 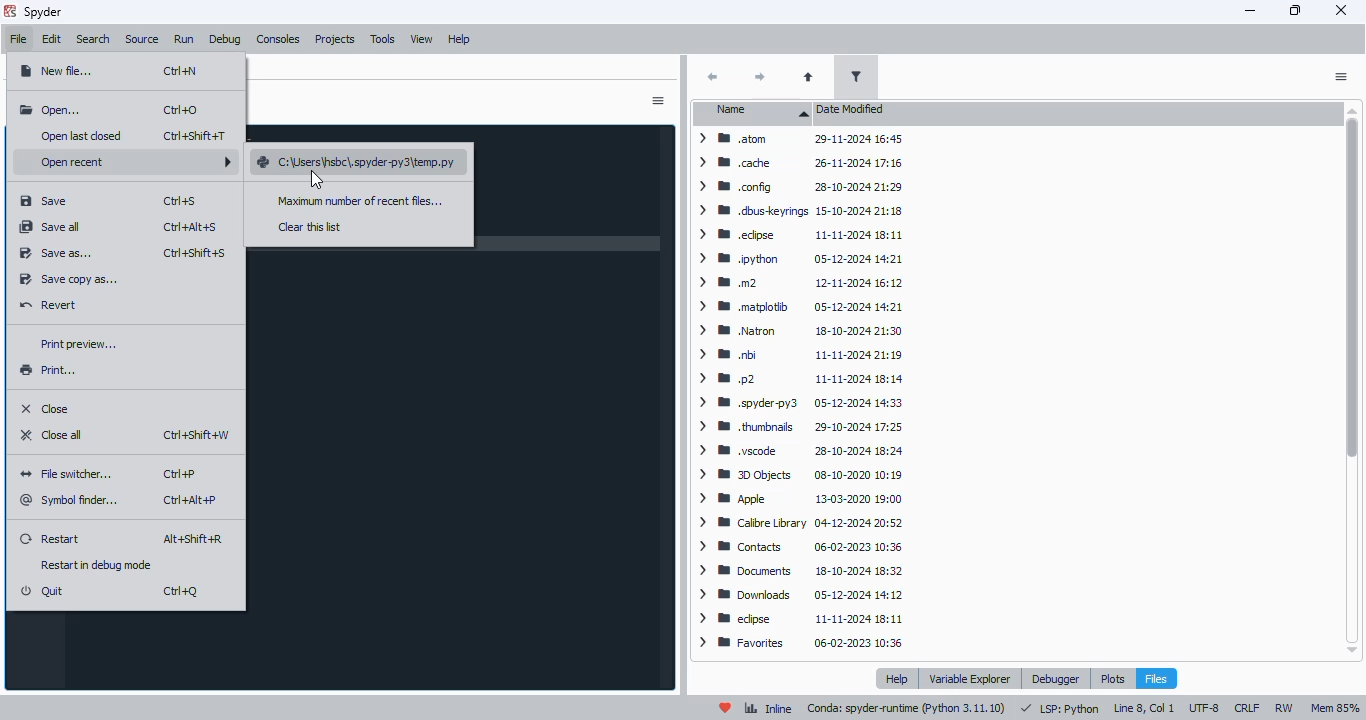 I want to click on debug, so click(x=225, y=39).